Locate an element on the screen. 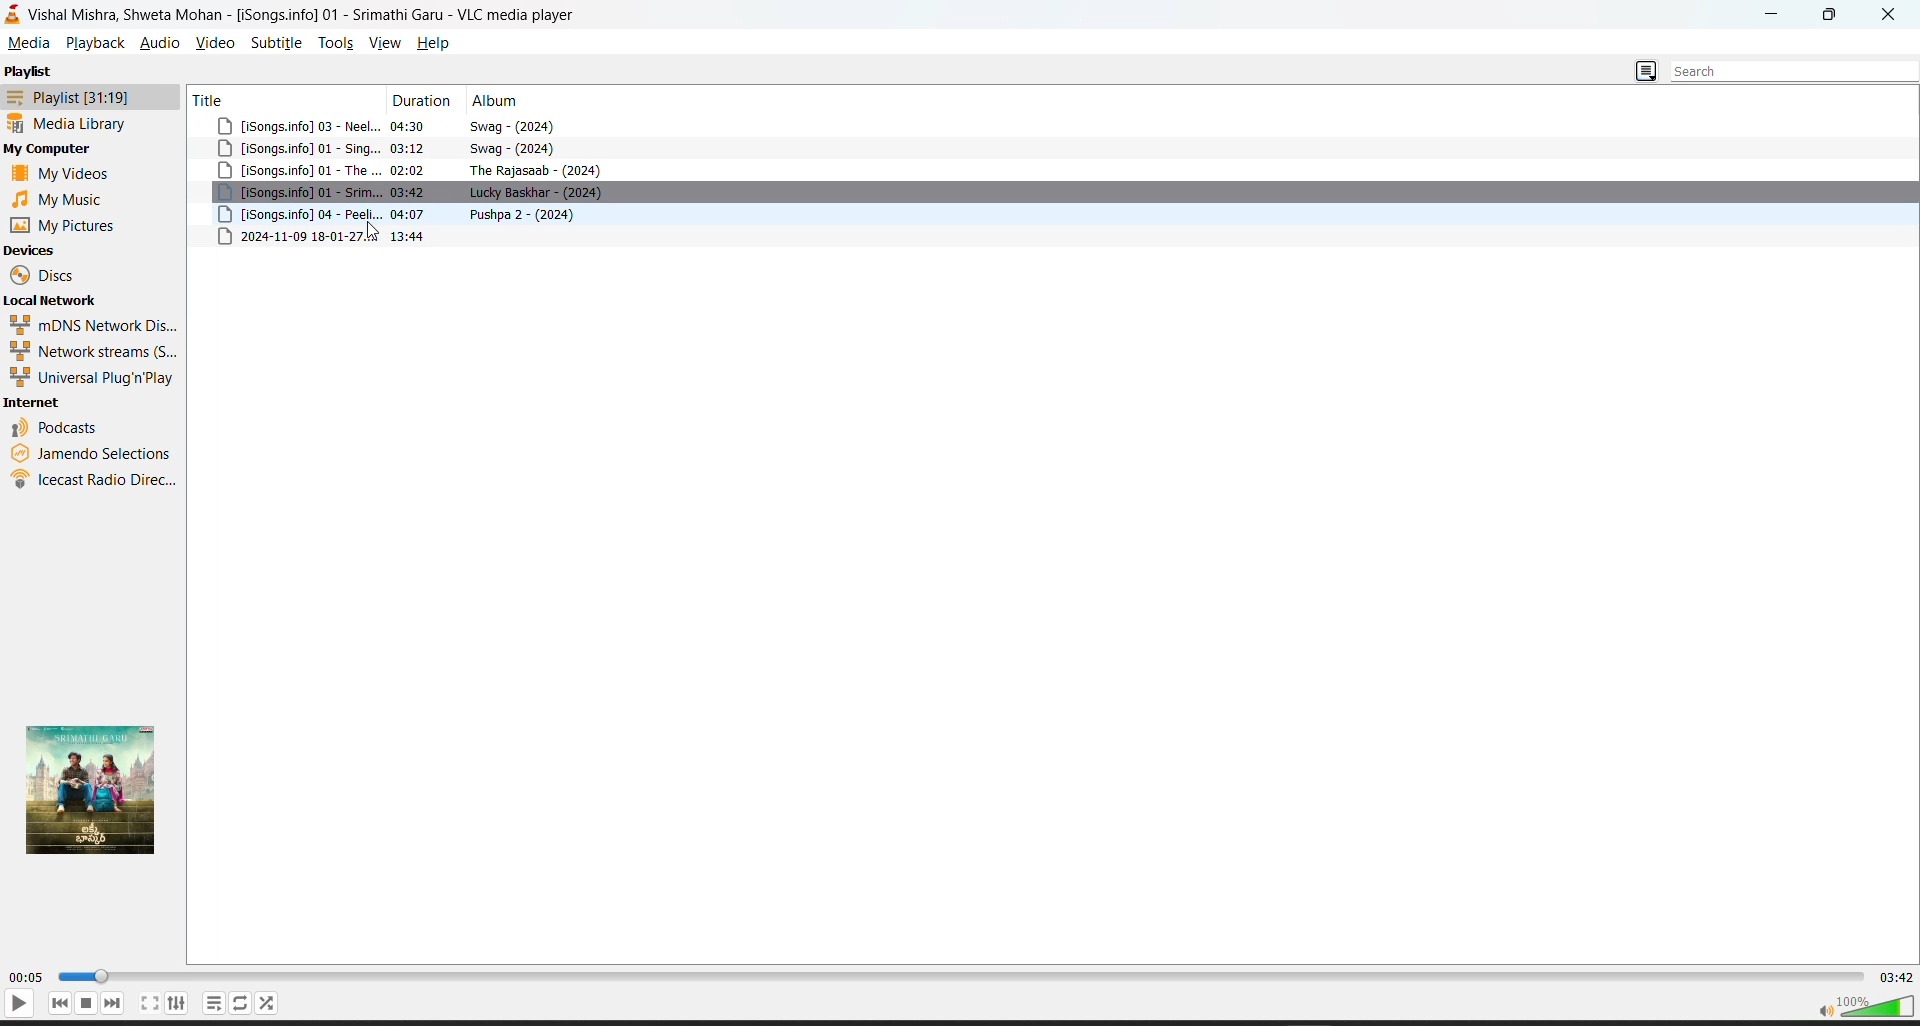  ice cast radio direct is located at coordinates (95, 481).